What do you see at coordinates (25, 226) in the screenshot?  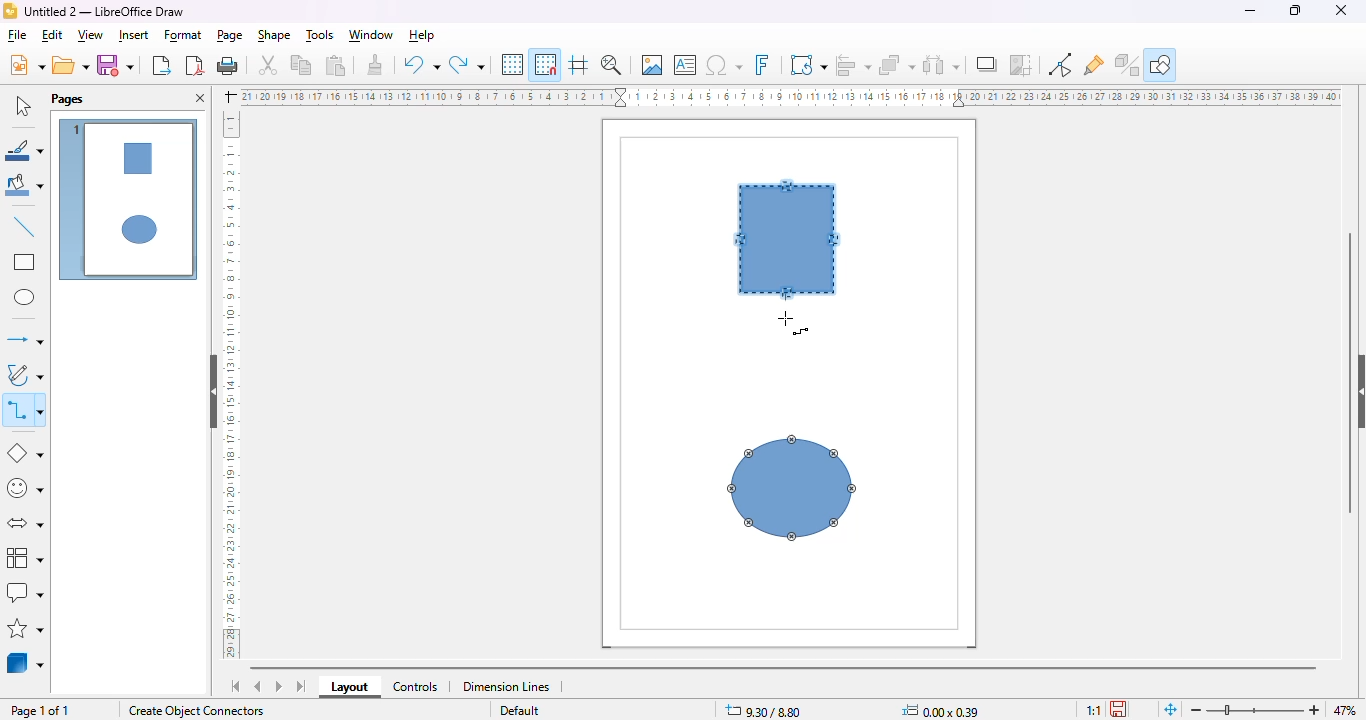 I see `insert line` at bounding box center [25, 226].